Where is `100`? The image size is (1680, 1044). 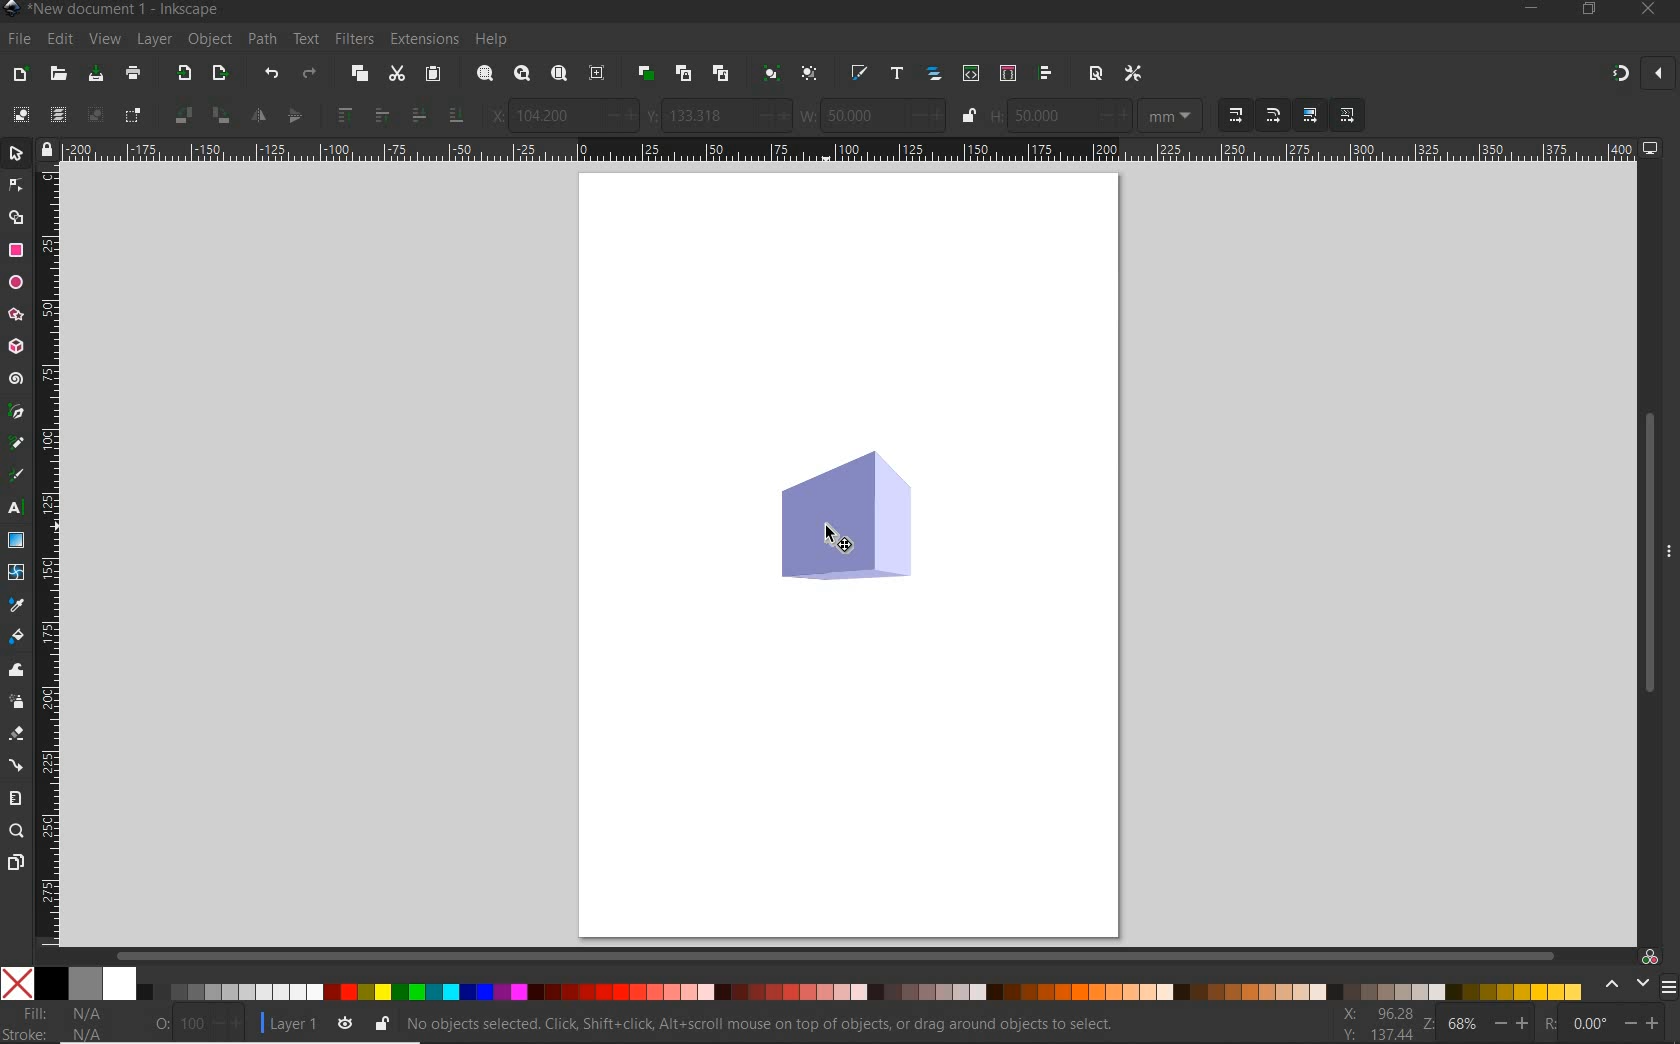 100 is located at coordinates (191, 1024).